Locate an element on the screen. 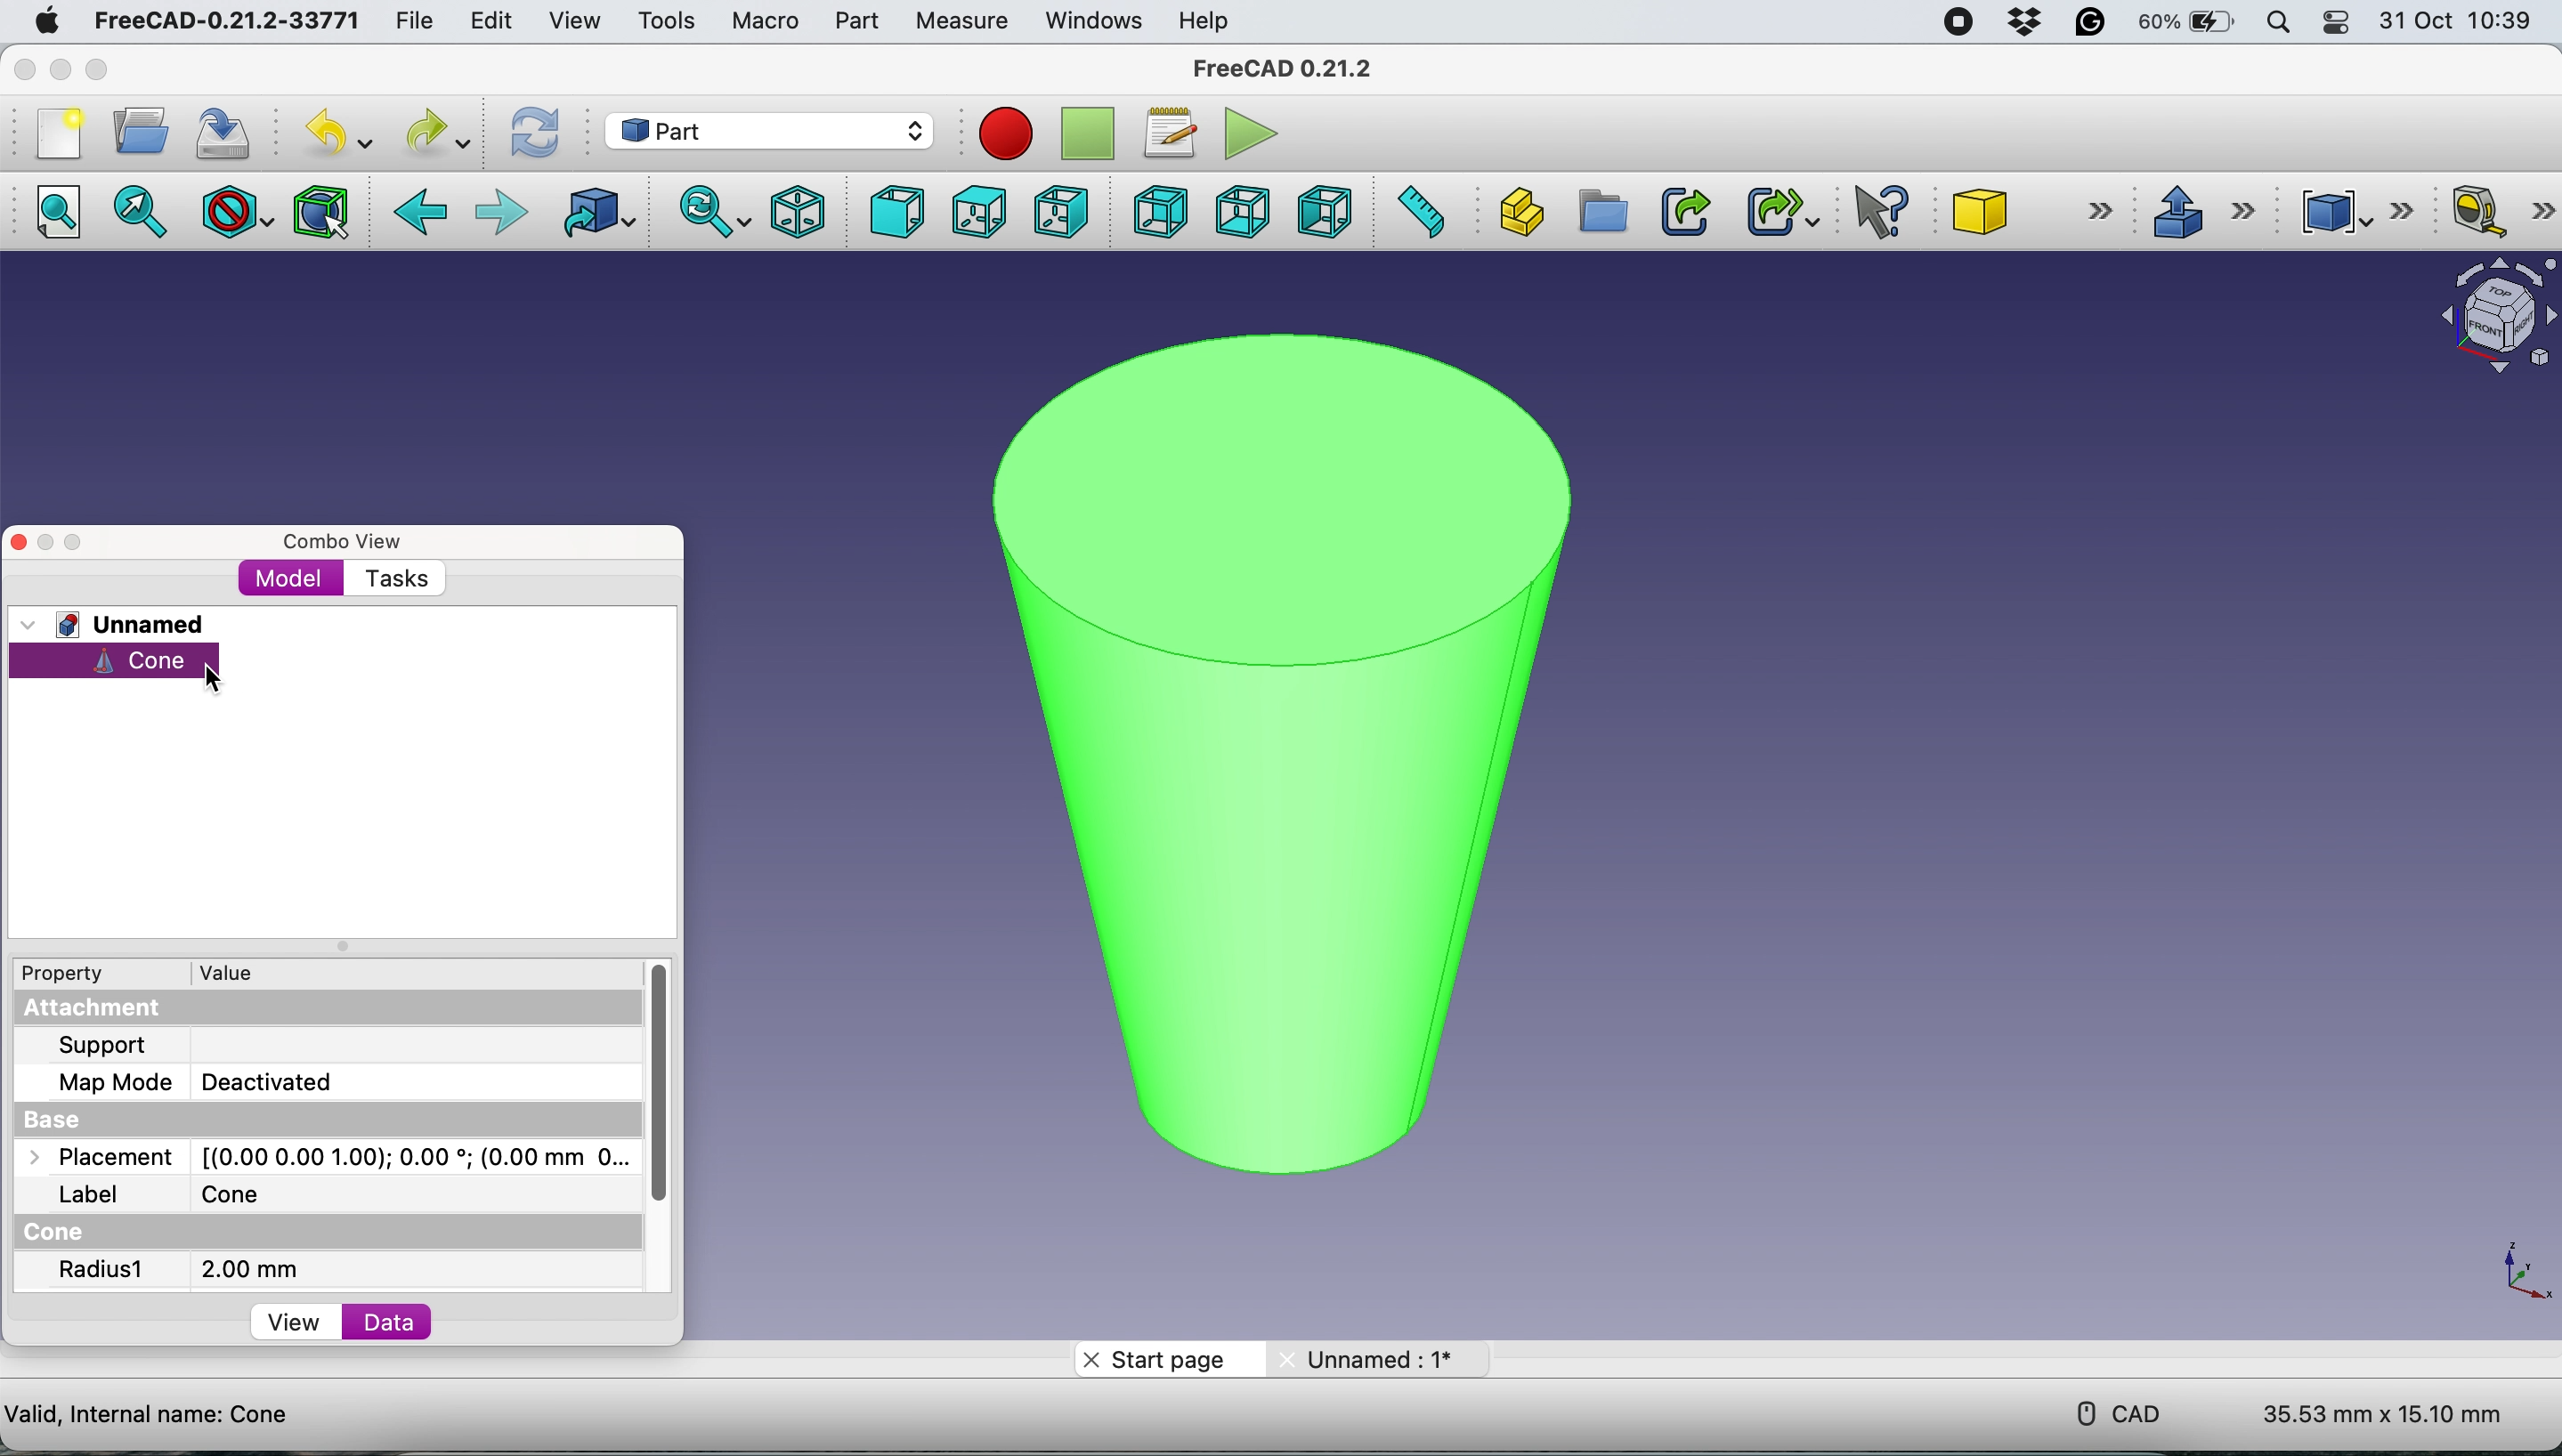 The image size is (2562, 1456). minimise is located at coordinates (60, 68).